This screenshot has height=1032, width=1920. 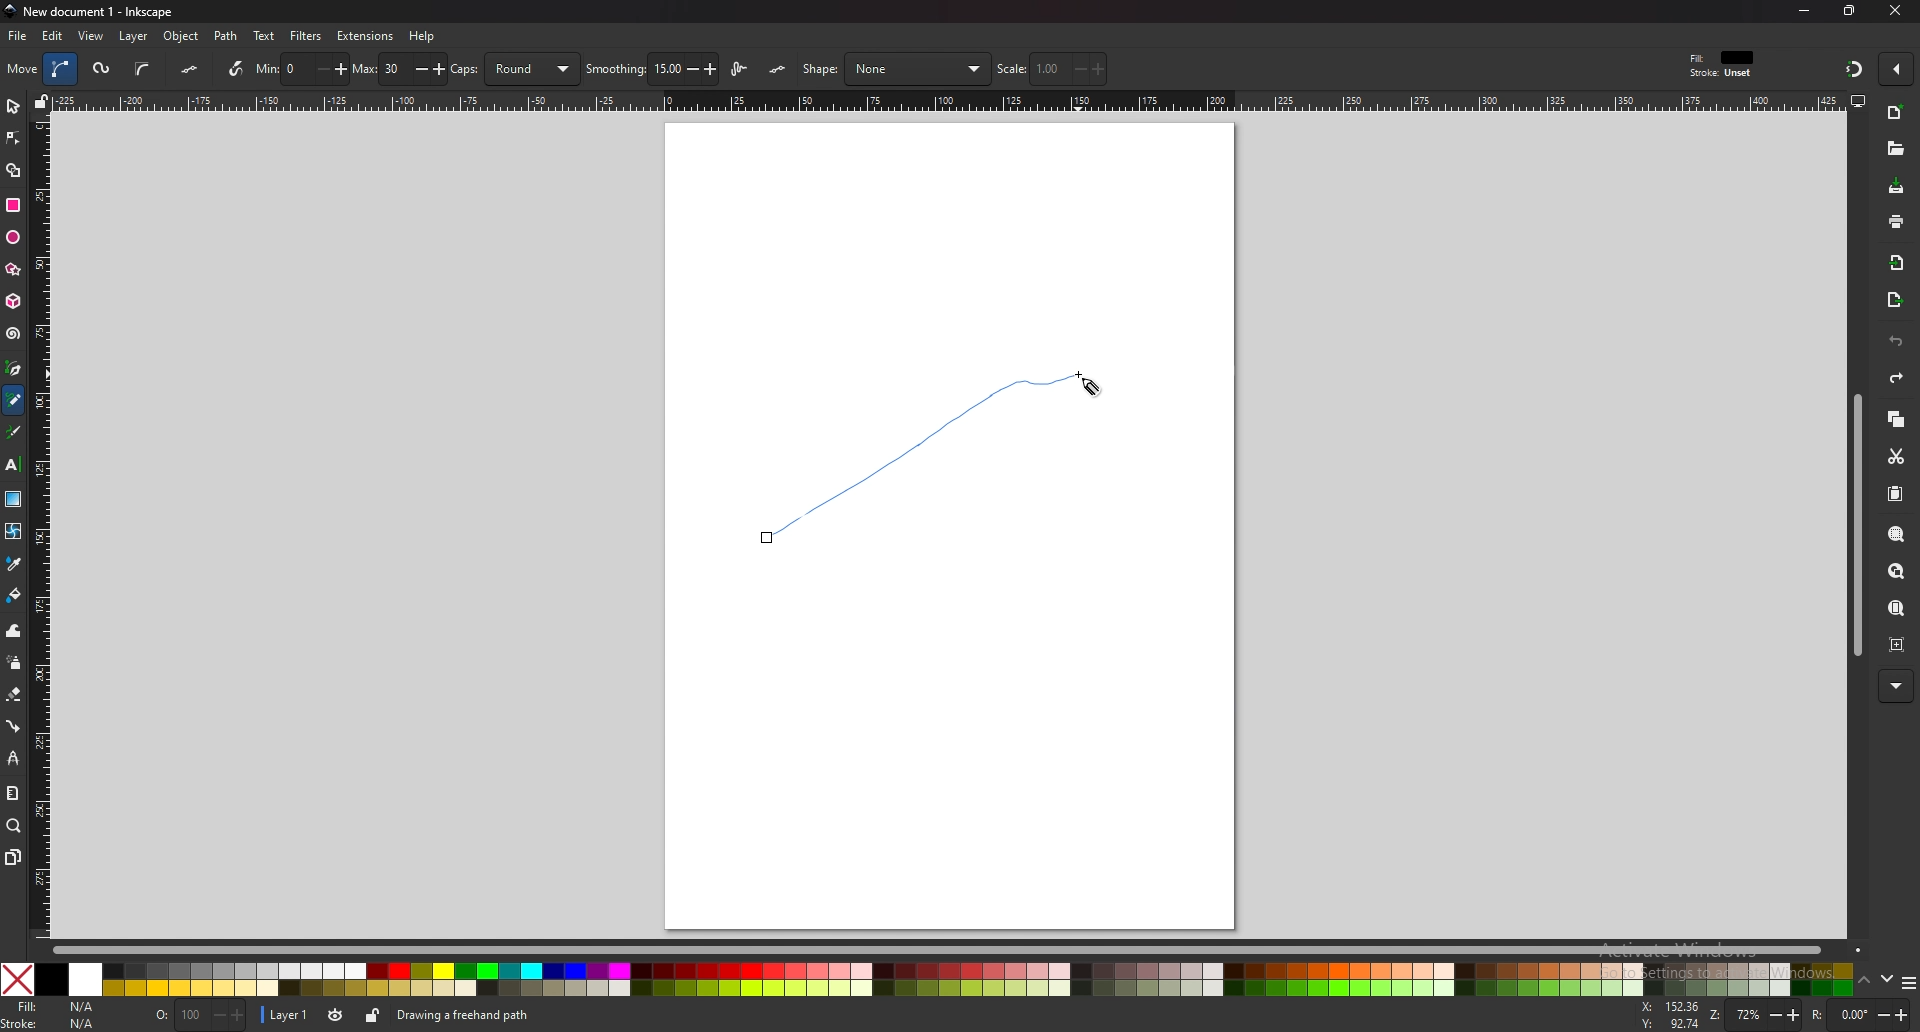 I want to click on max, so click(x=399, y=67).